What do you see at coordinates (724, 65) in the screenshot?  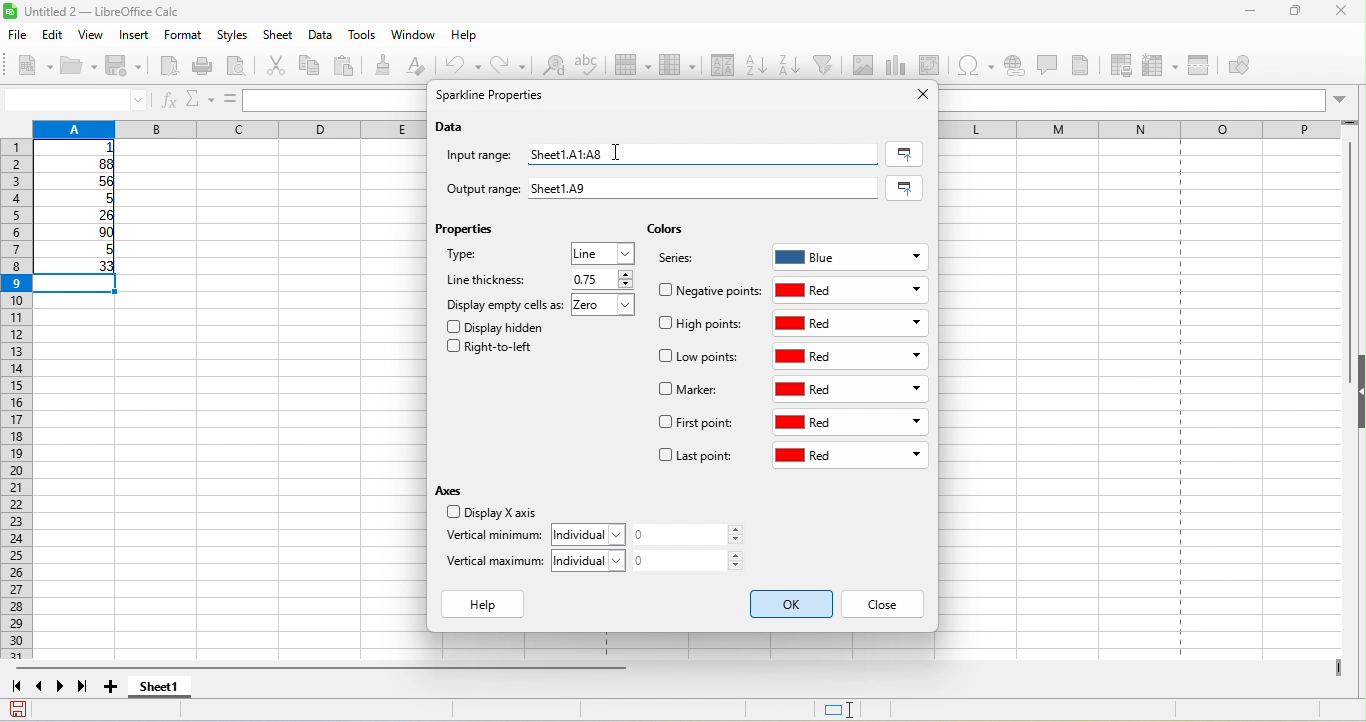 I see `sort` at bounding box center [724, 65].